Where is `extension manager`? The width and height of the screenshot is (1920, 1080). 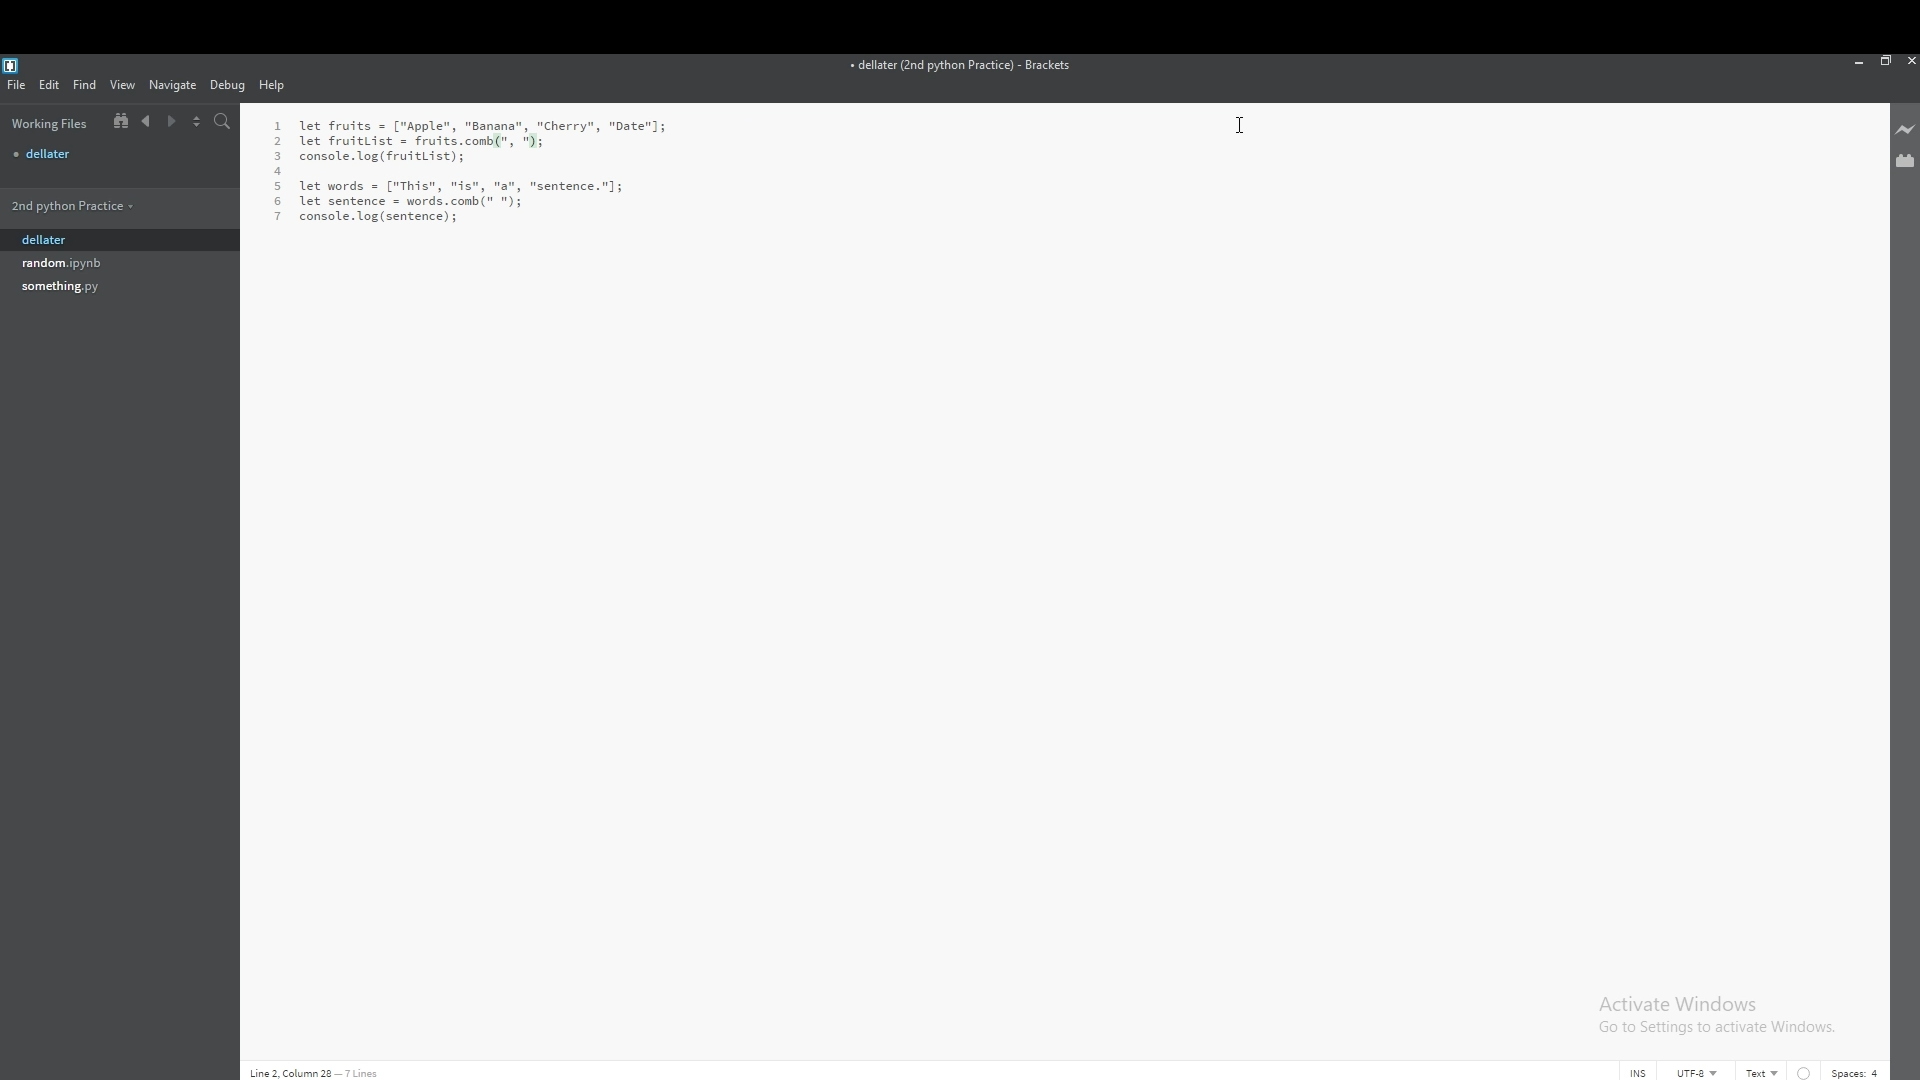 extension manager is located at coordinates (1904, 159).